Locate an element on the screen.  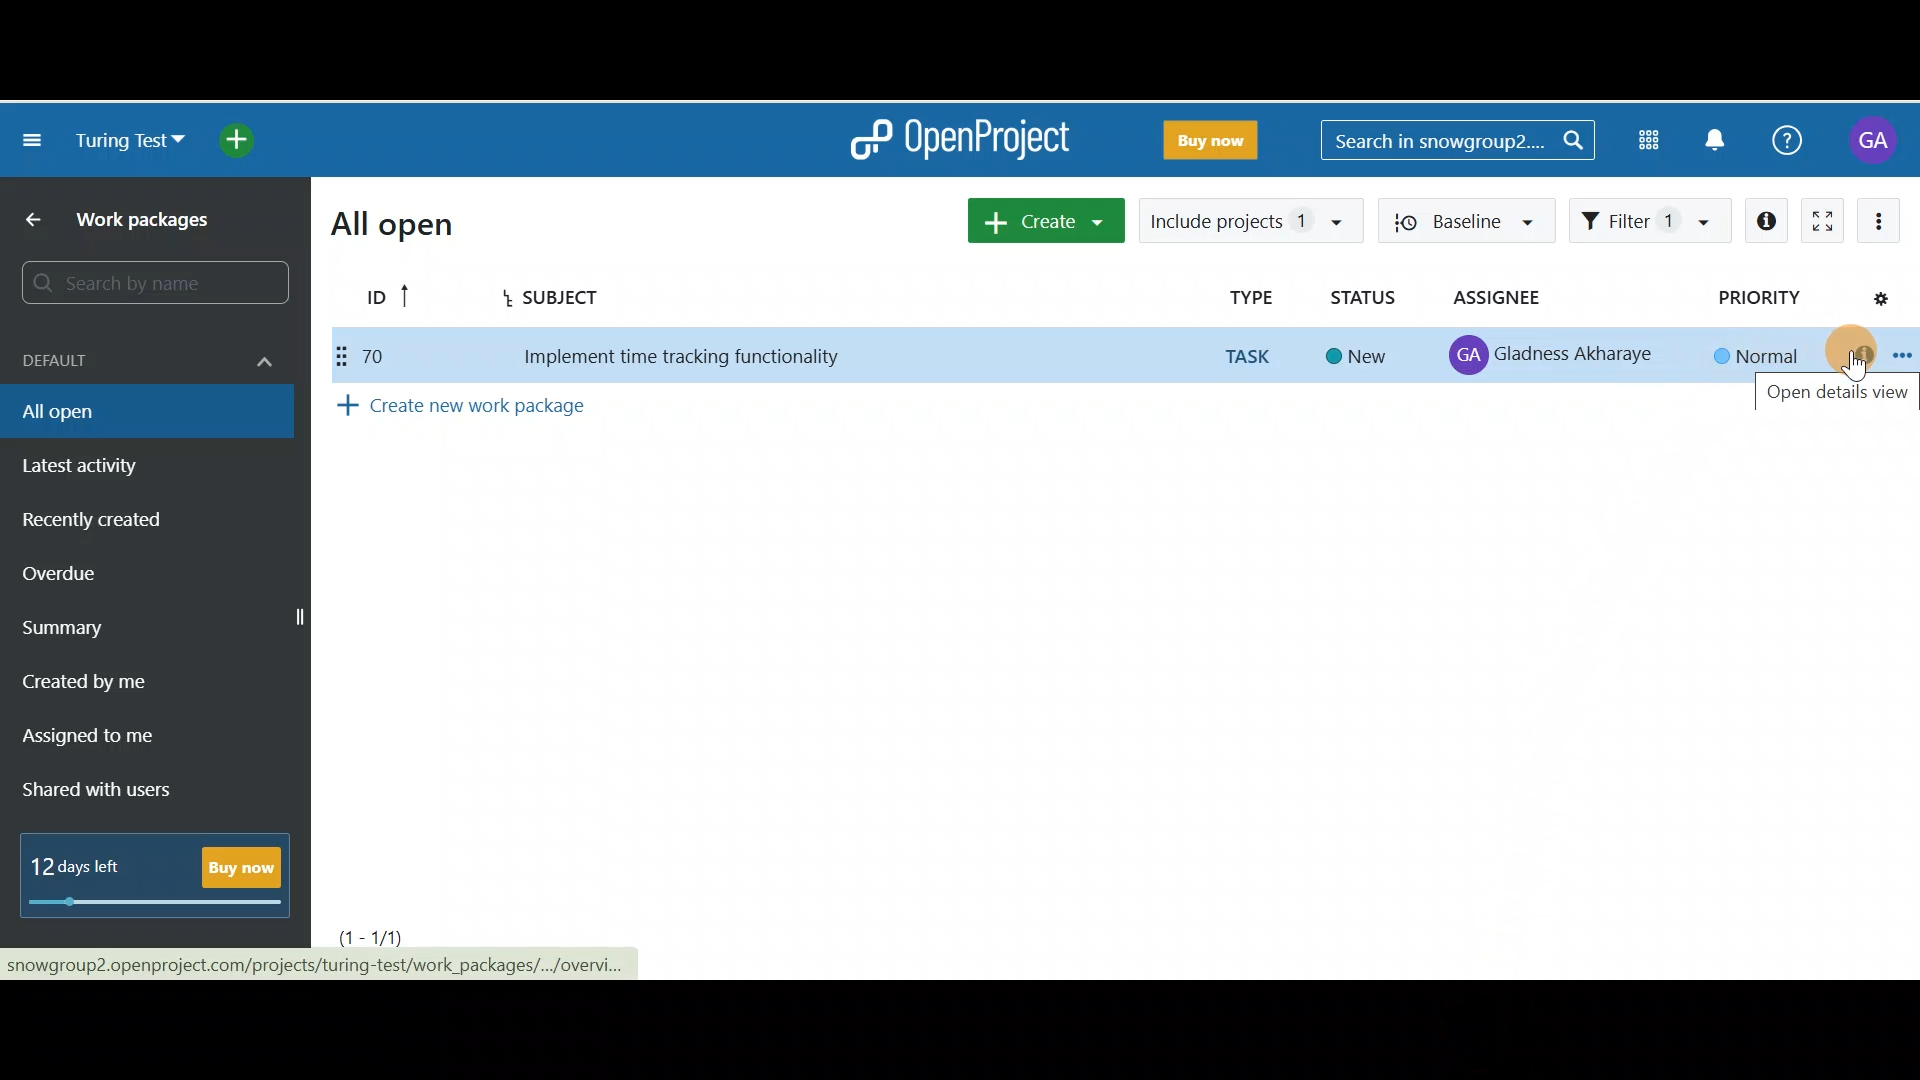
Create new work package is located at coordinates (474, 408).